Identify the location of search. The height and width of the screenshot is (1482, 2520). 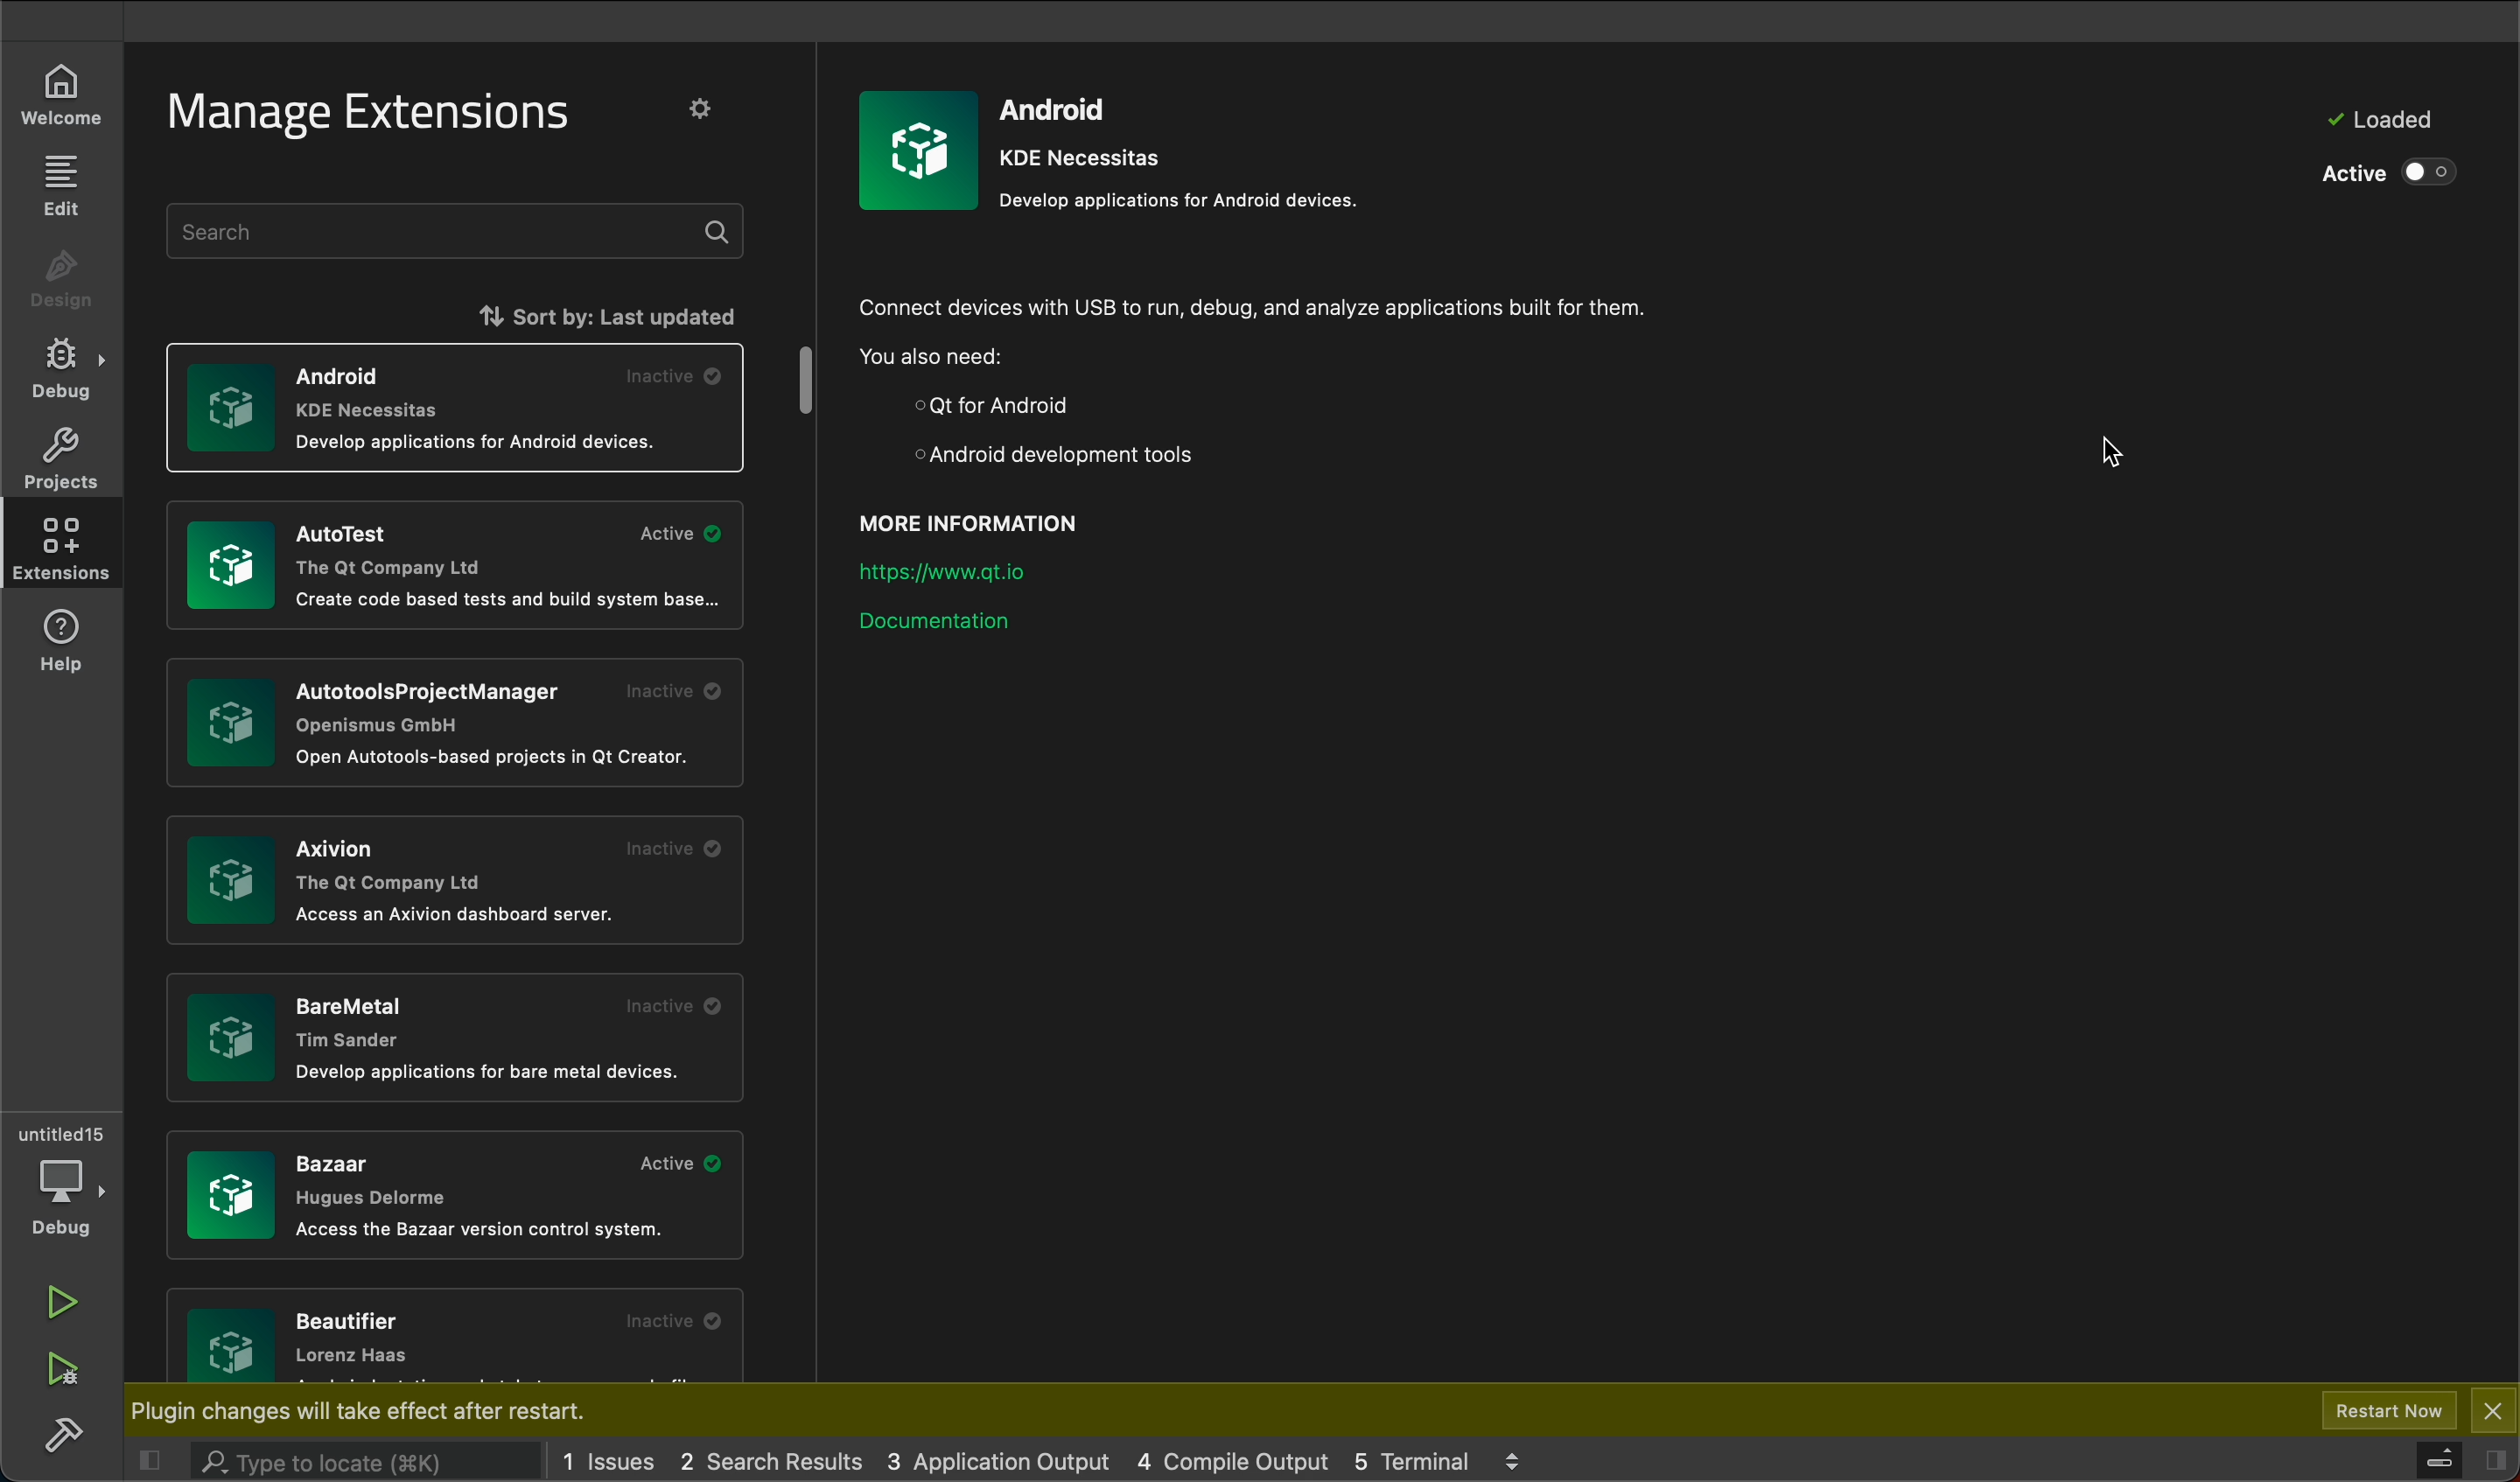
(338, 1461).